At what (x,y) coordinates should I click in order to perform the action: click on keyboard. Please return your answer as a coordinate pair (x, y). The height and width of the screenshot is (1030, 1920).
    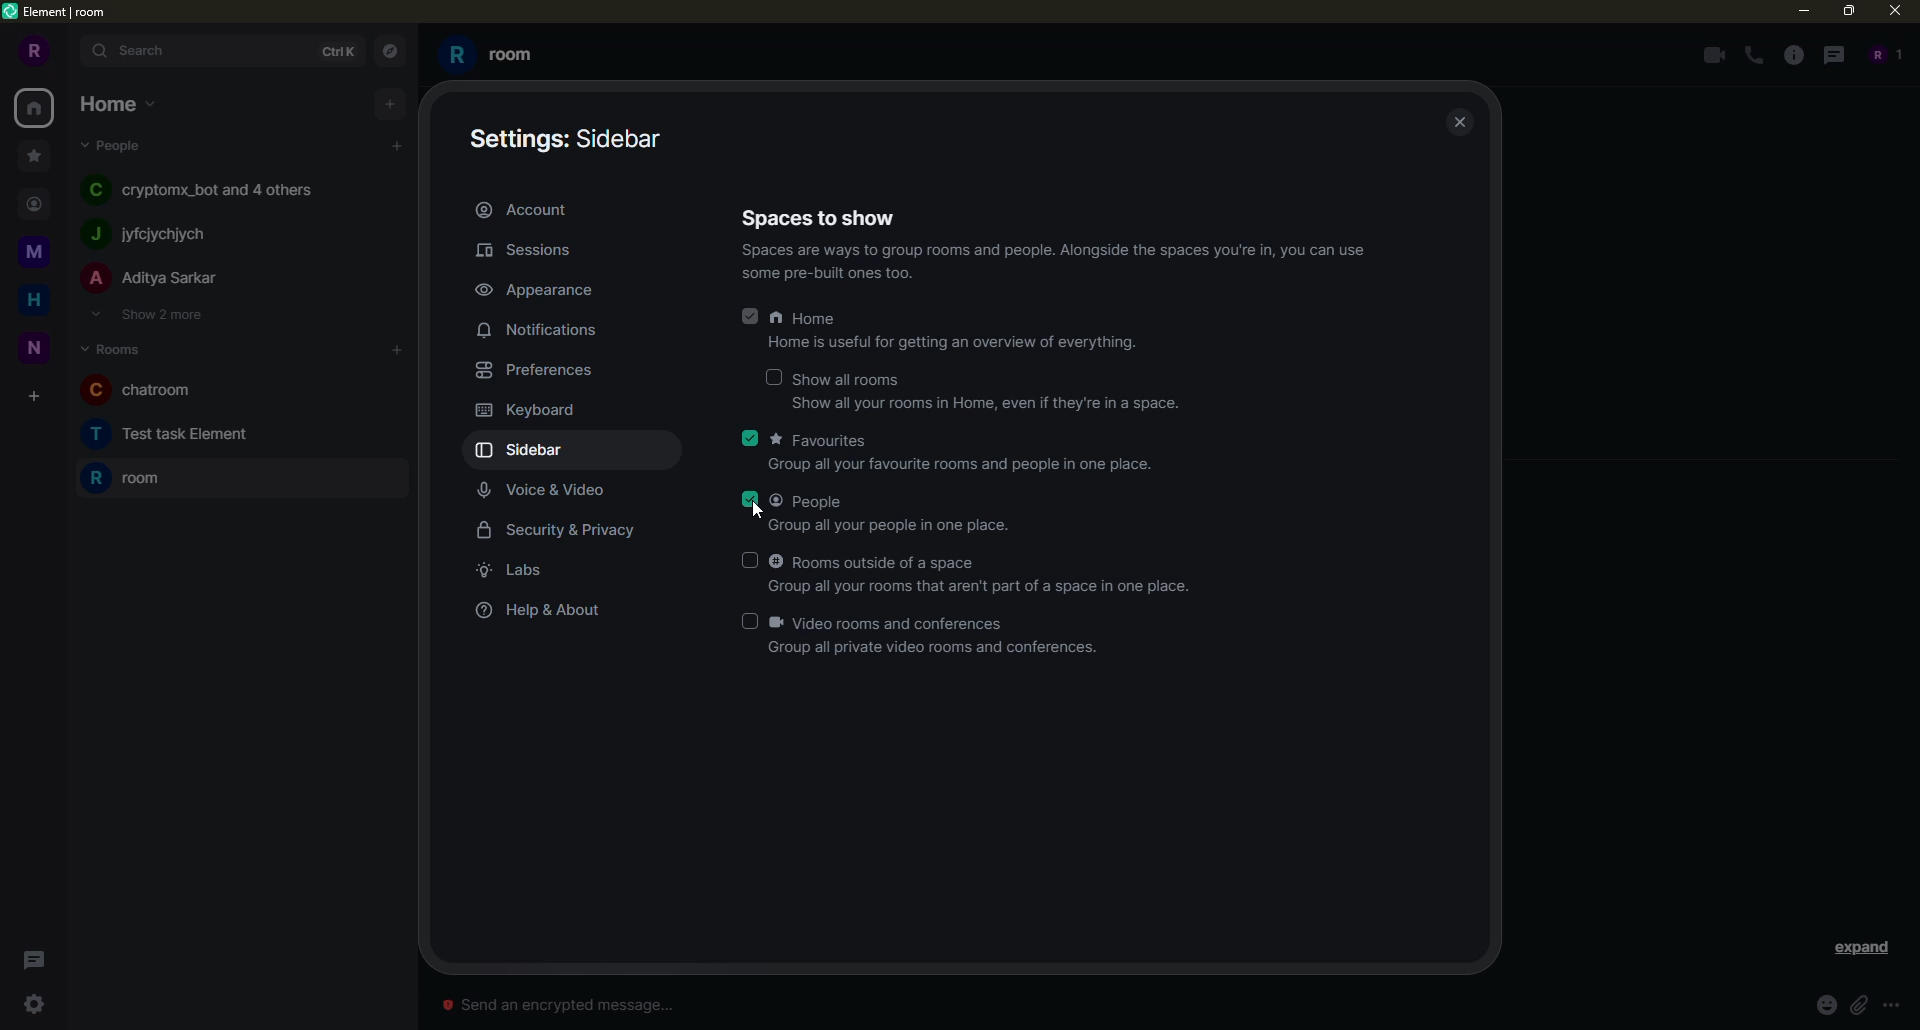
    Looking at the image, I should click on (529, 411).